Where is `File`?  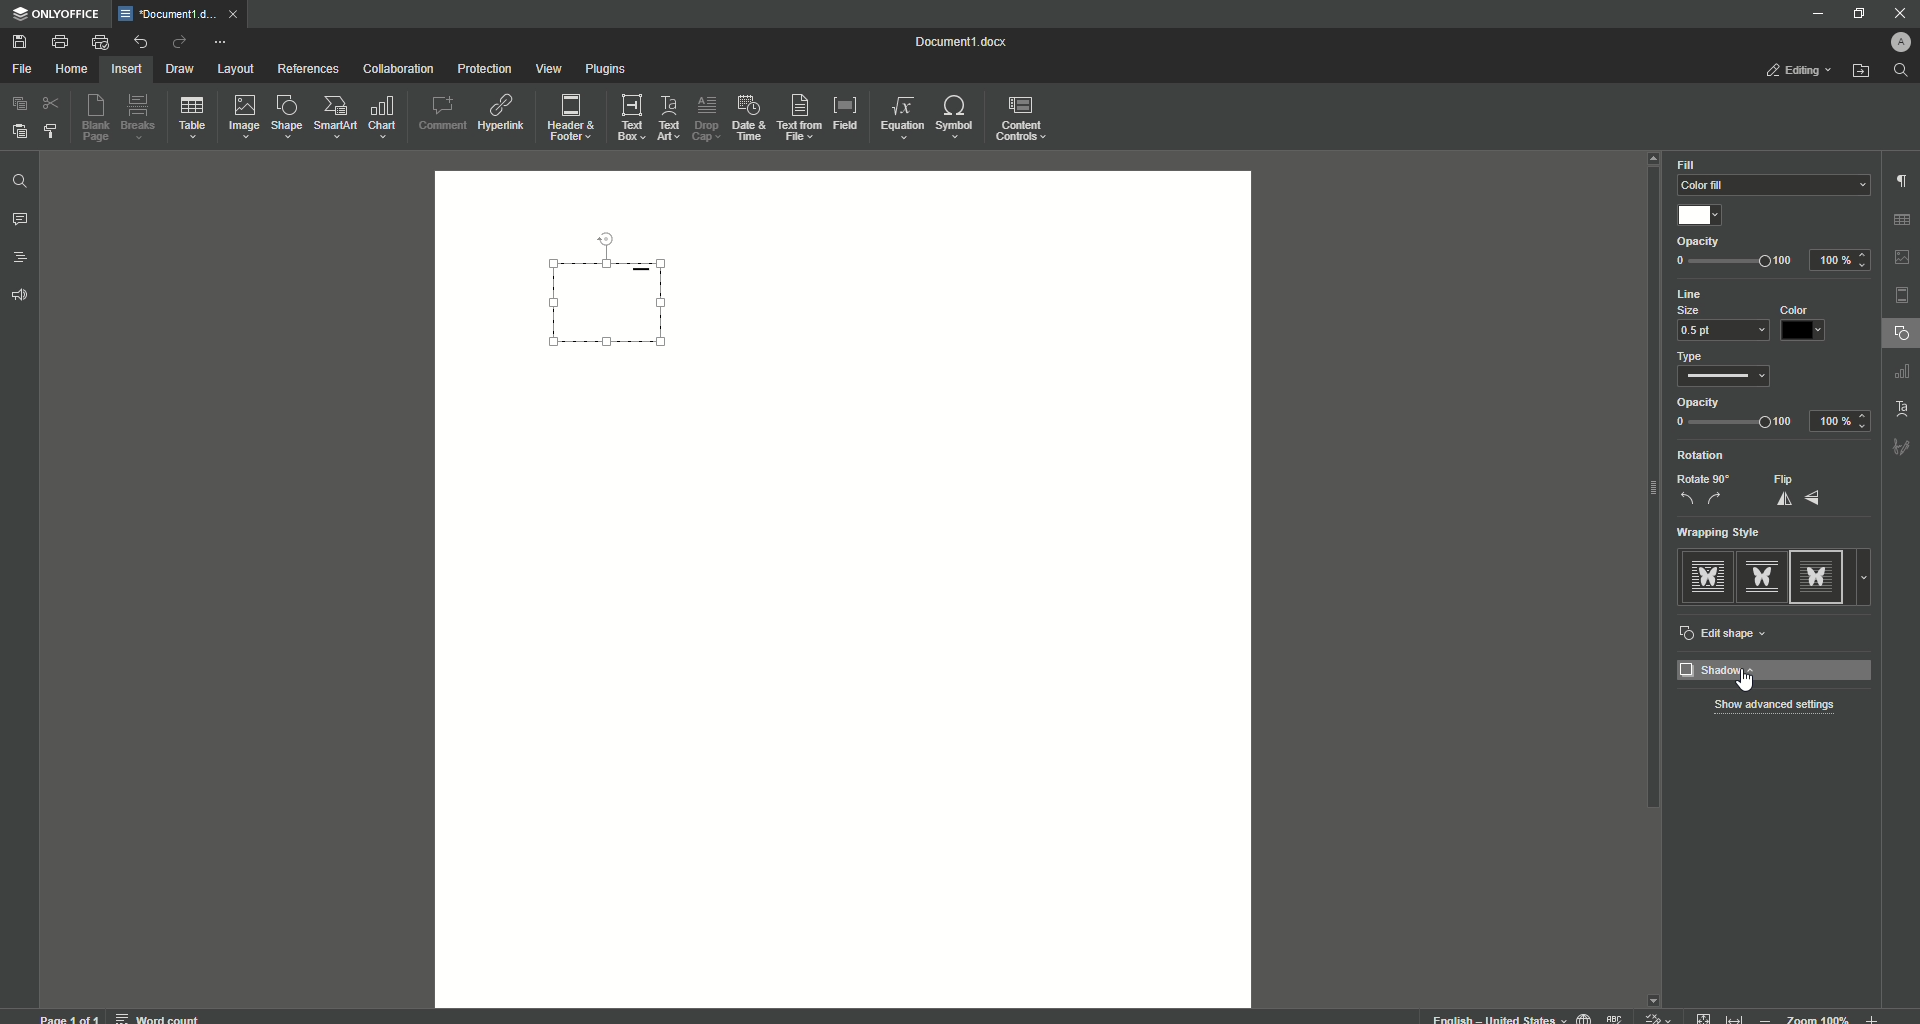 File is located at coordinates (21, 70).